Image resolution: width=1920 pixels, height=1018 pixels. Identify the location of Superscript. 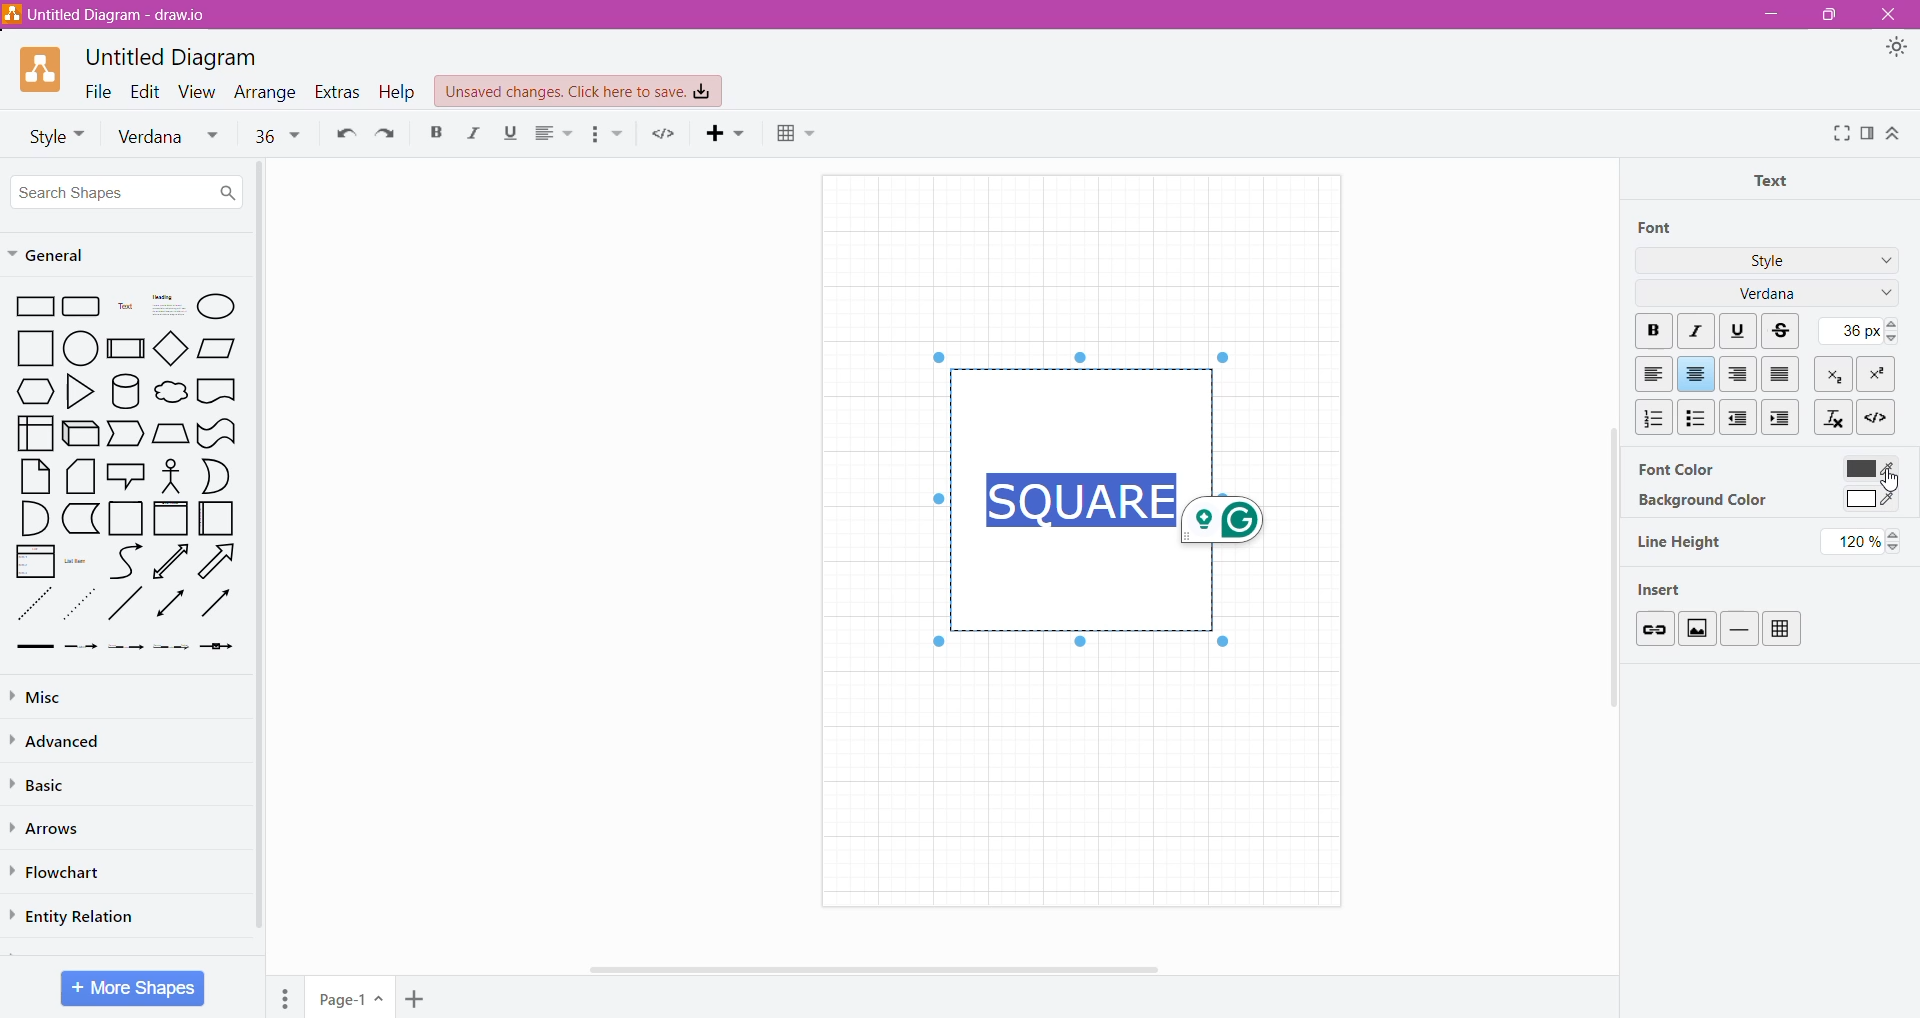
(1875, 374).